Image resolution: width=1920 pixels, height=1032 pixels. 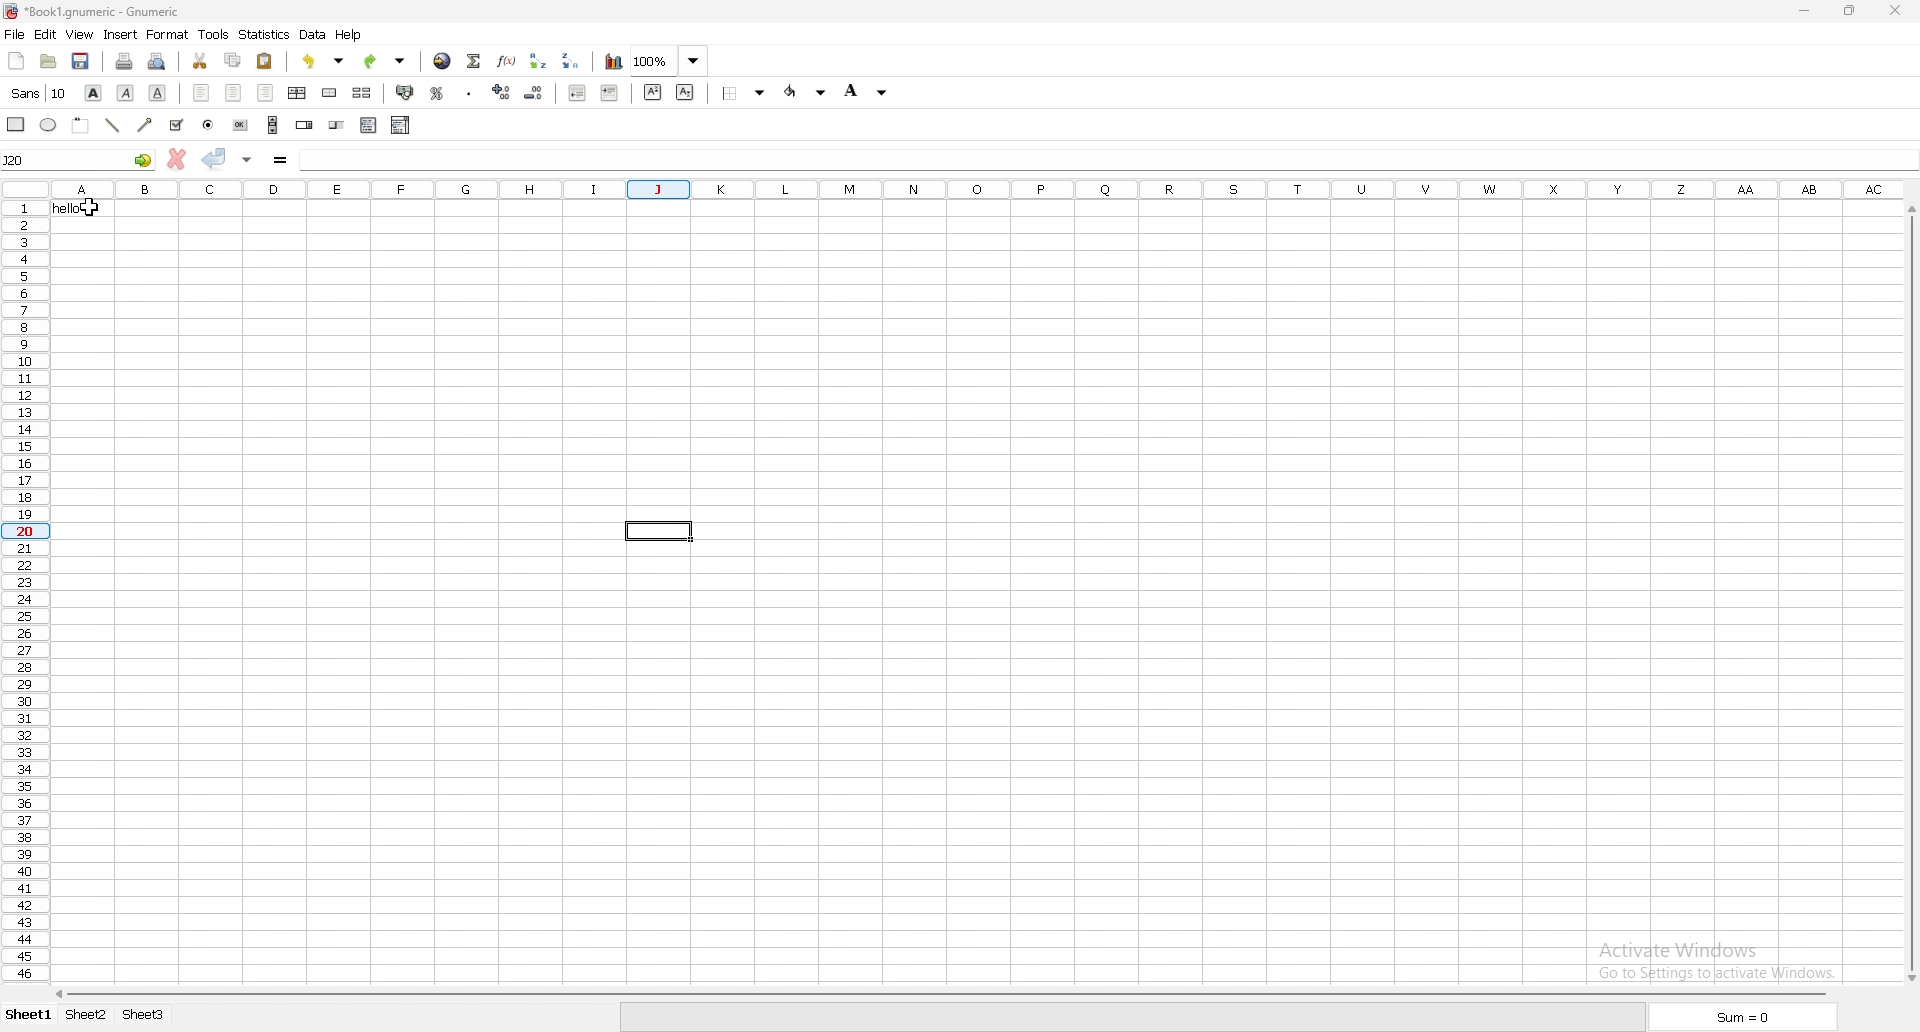 I want to click on scroll bar, so click(x=1917, y=591).